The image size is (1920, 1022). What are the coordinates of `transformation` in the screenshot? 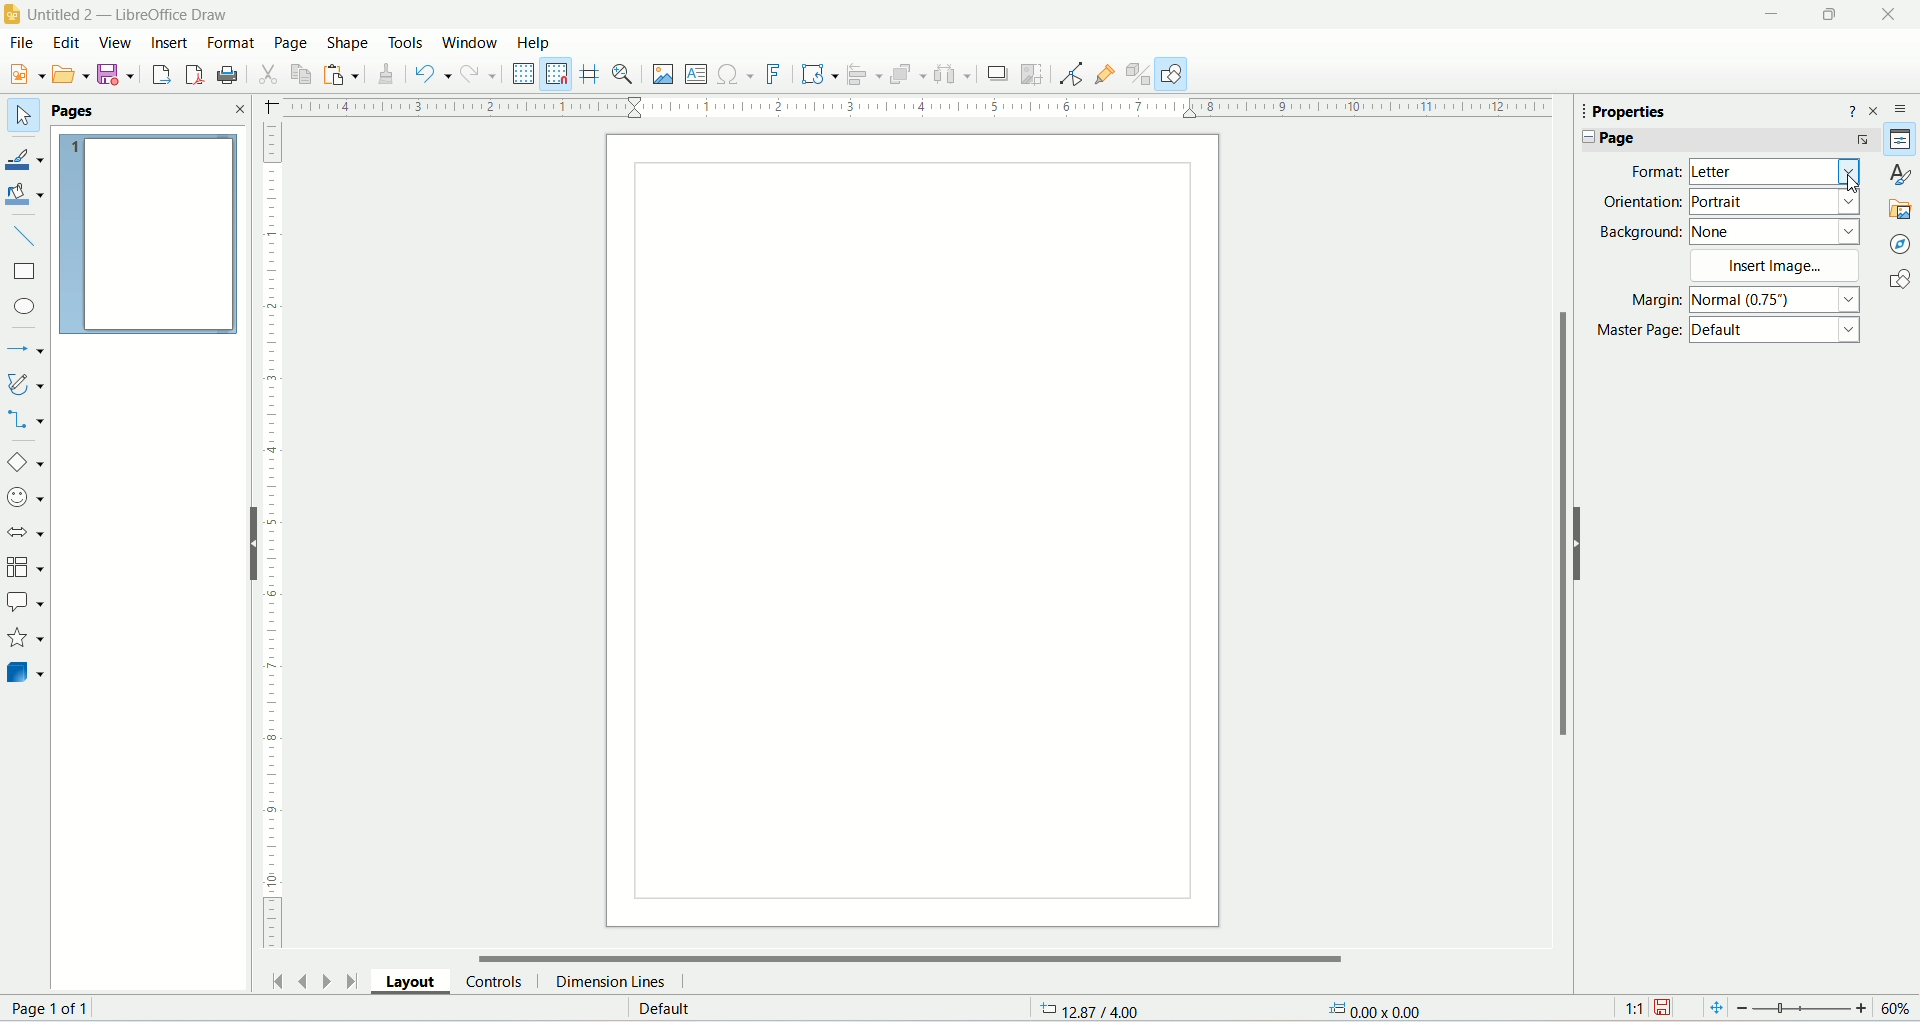 It's located at (819, 75).